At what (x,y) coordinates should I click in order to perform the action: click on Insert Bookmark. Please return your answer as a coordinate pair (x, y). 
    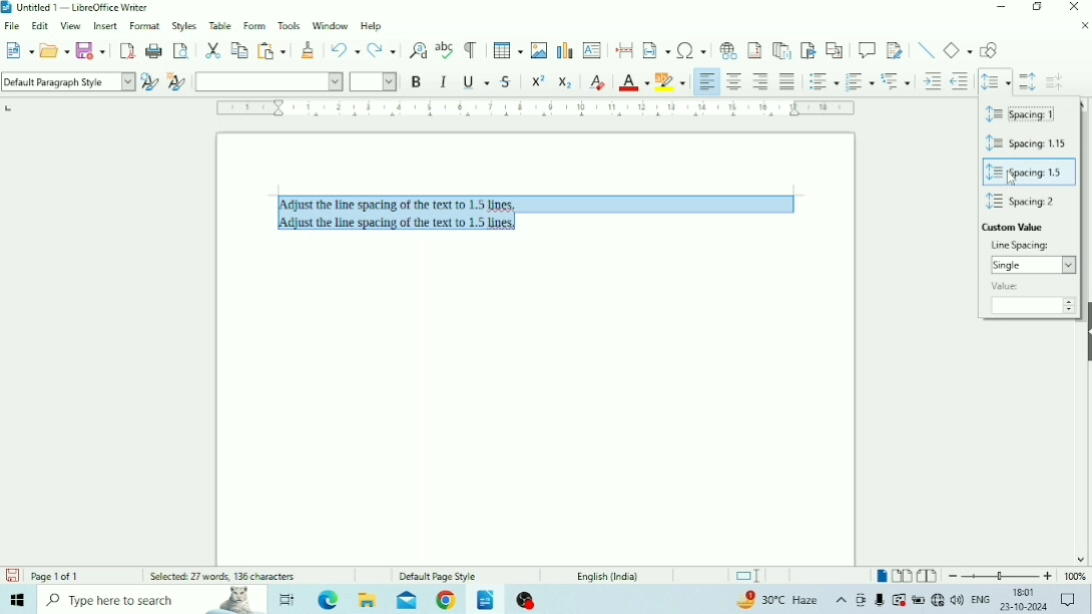
    Looking at the image, I should click on (809, 49).